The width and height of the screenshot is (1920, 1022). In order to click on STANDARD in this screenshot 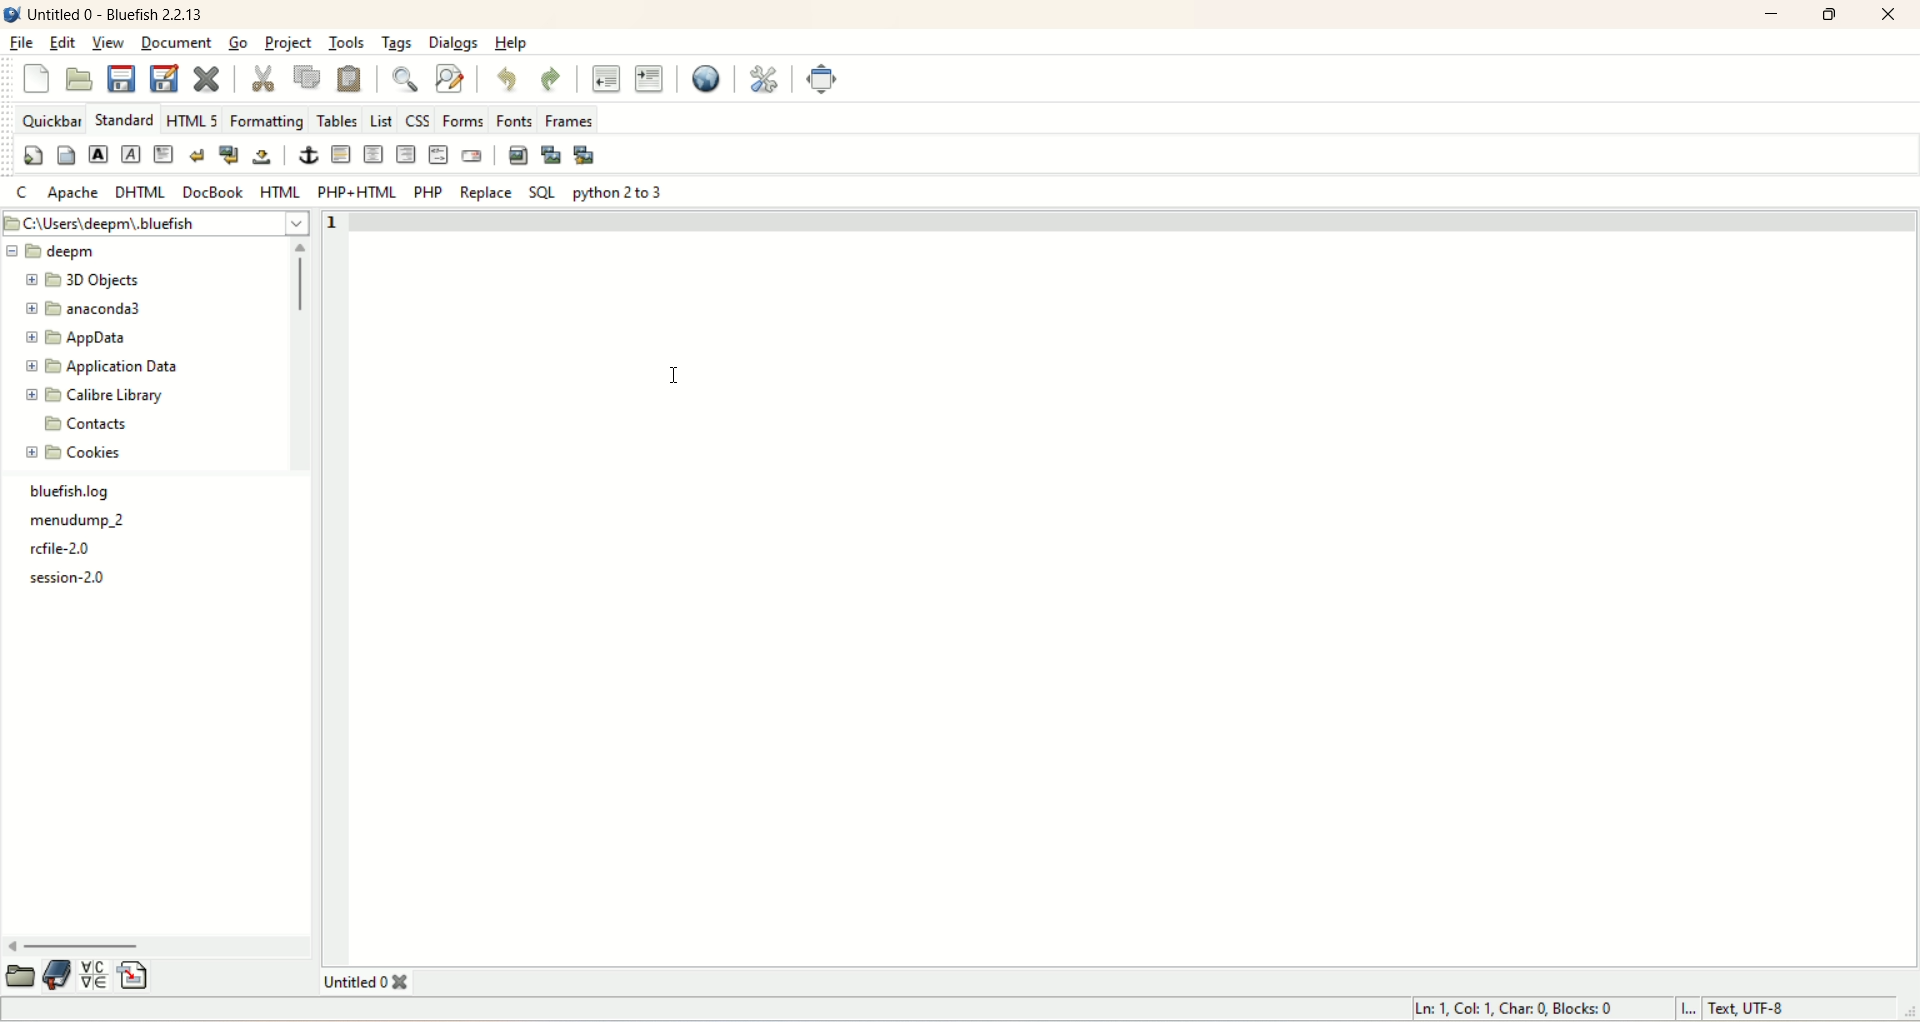, I will do `click(128, 120)`.